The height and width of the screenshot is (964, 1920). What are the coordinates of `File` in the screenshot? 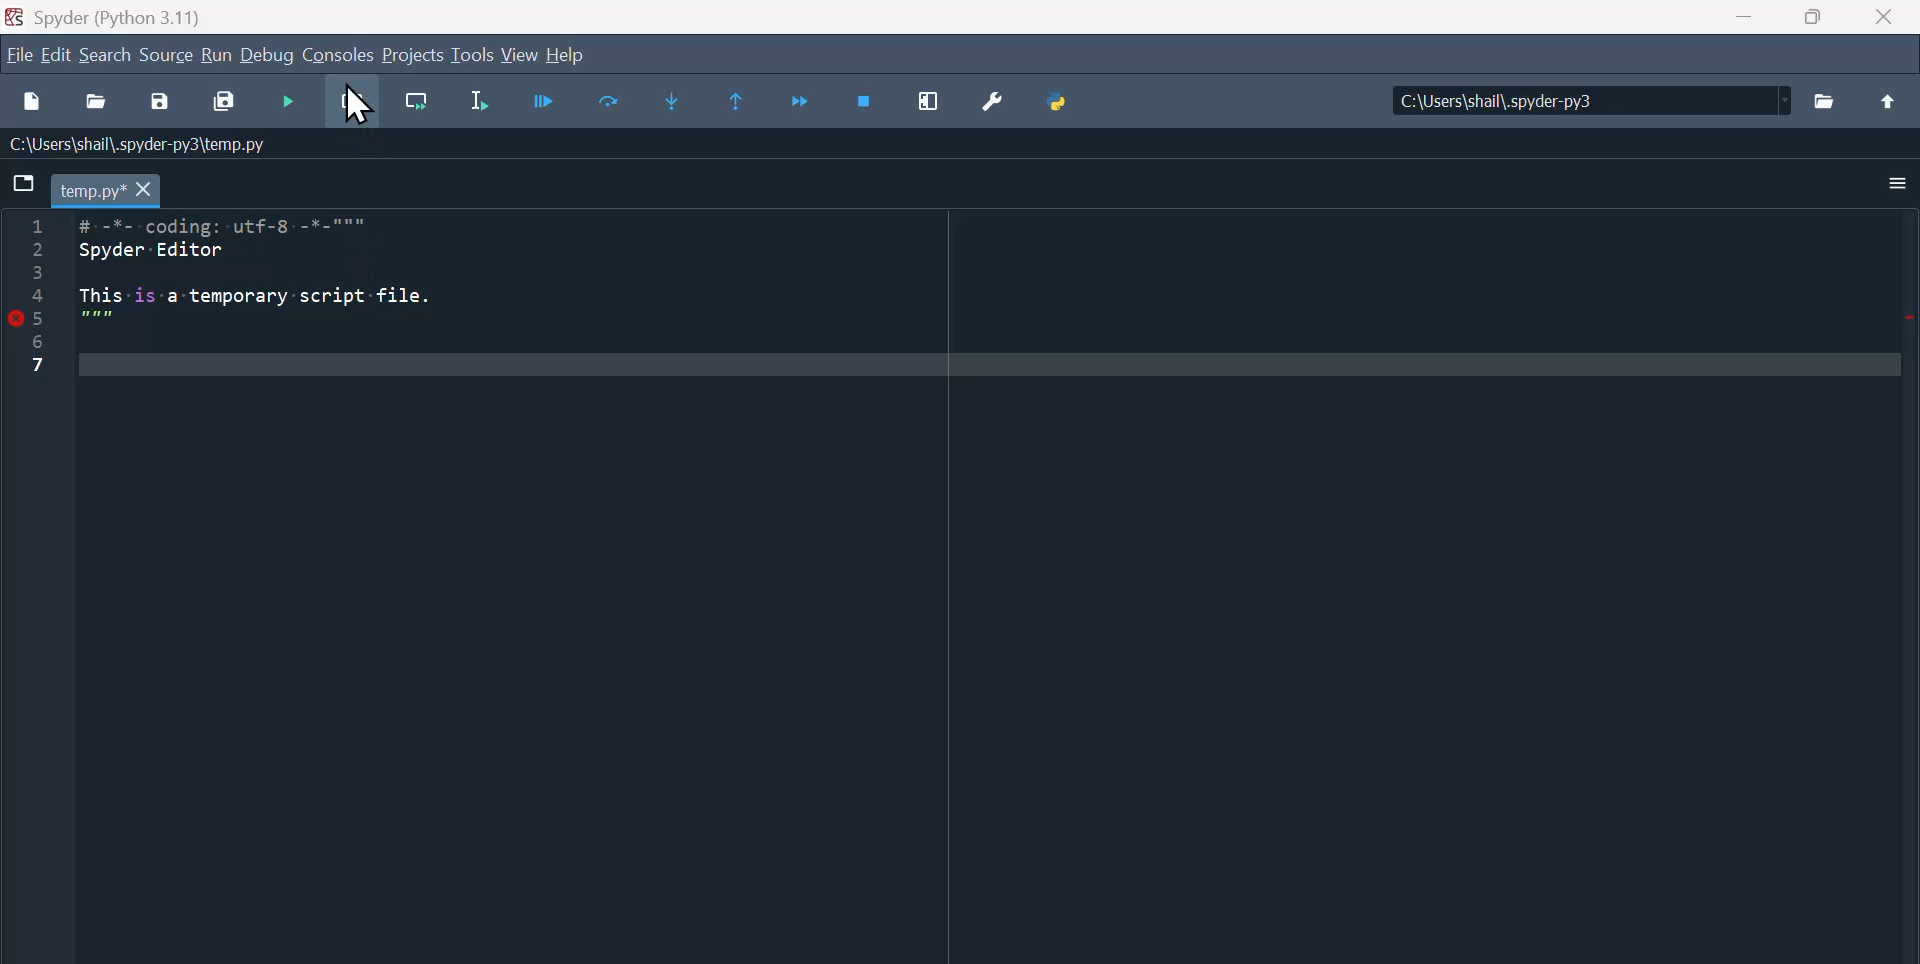 It's located at (19, 54).